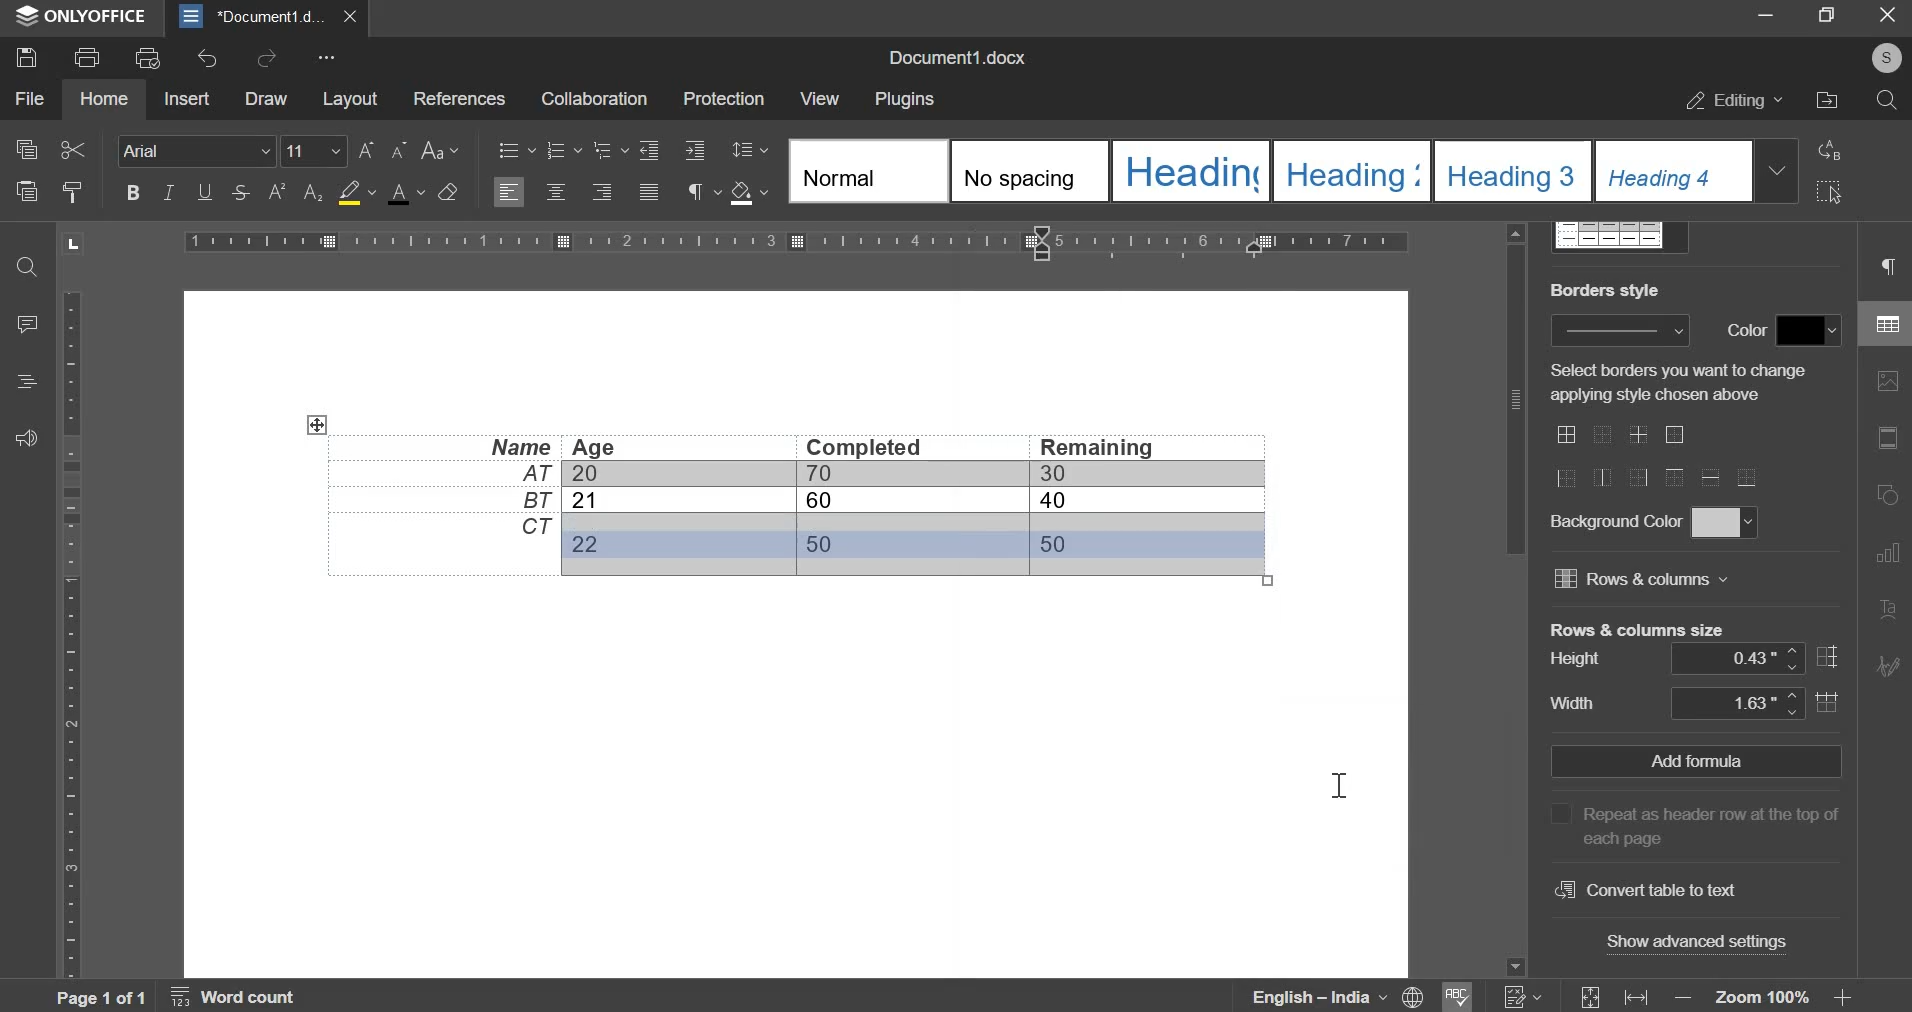  Describe the element at coordinates (696, 148) in the screenshot. I see `decrease indent` at that location.